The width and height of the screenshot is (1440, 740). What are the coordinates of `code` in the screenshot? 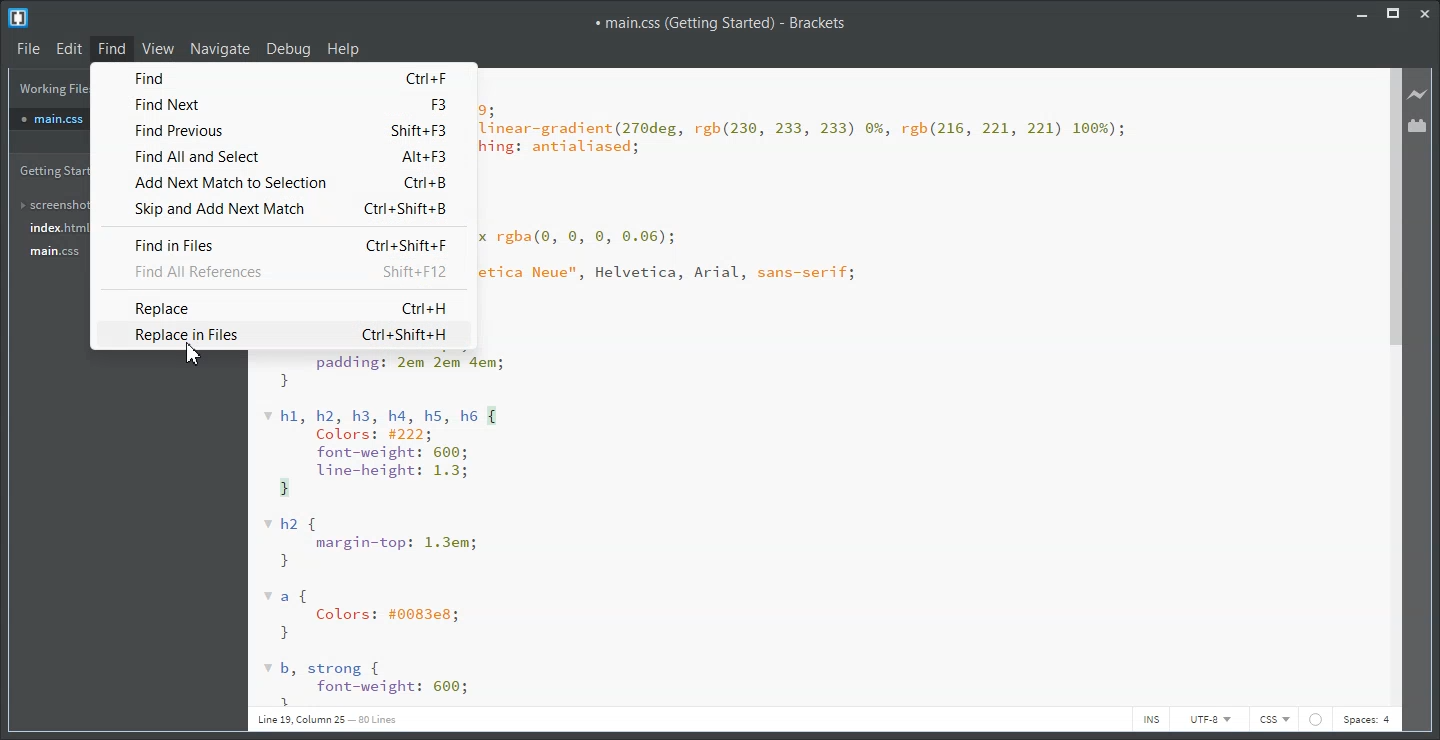 It's located at (396, 374).